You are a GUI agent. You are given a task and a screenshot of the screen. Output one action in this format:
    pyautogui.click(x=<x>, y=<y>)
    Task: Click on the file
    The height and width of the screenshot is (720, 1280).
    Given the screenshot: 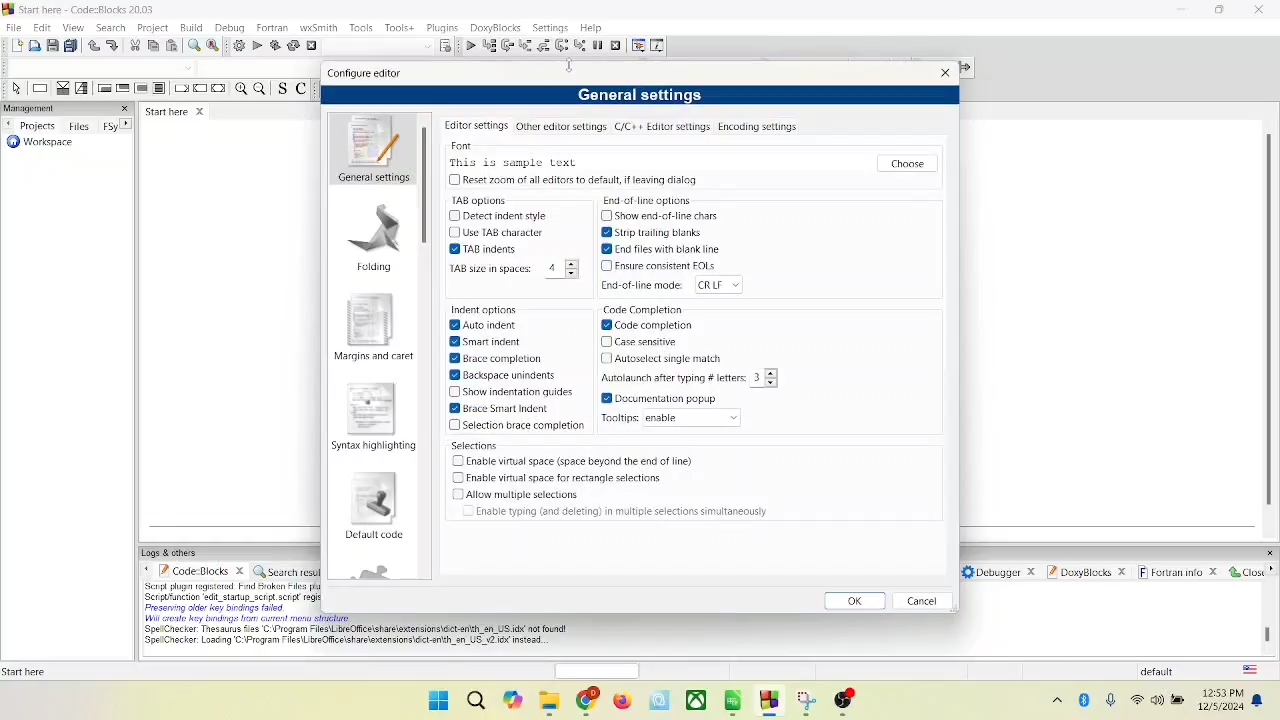 What is the action you would take?
    pyautogui.click(x=15, y=26)
    